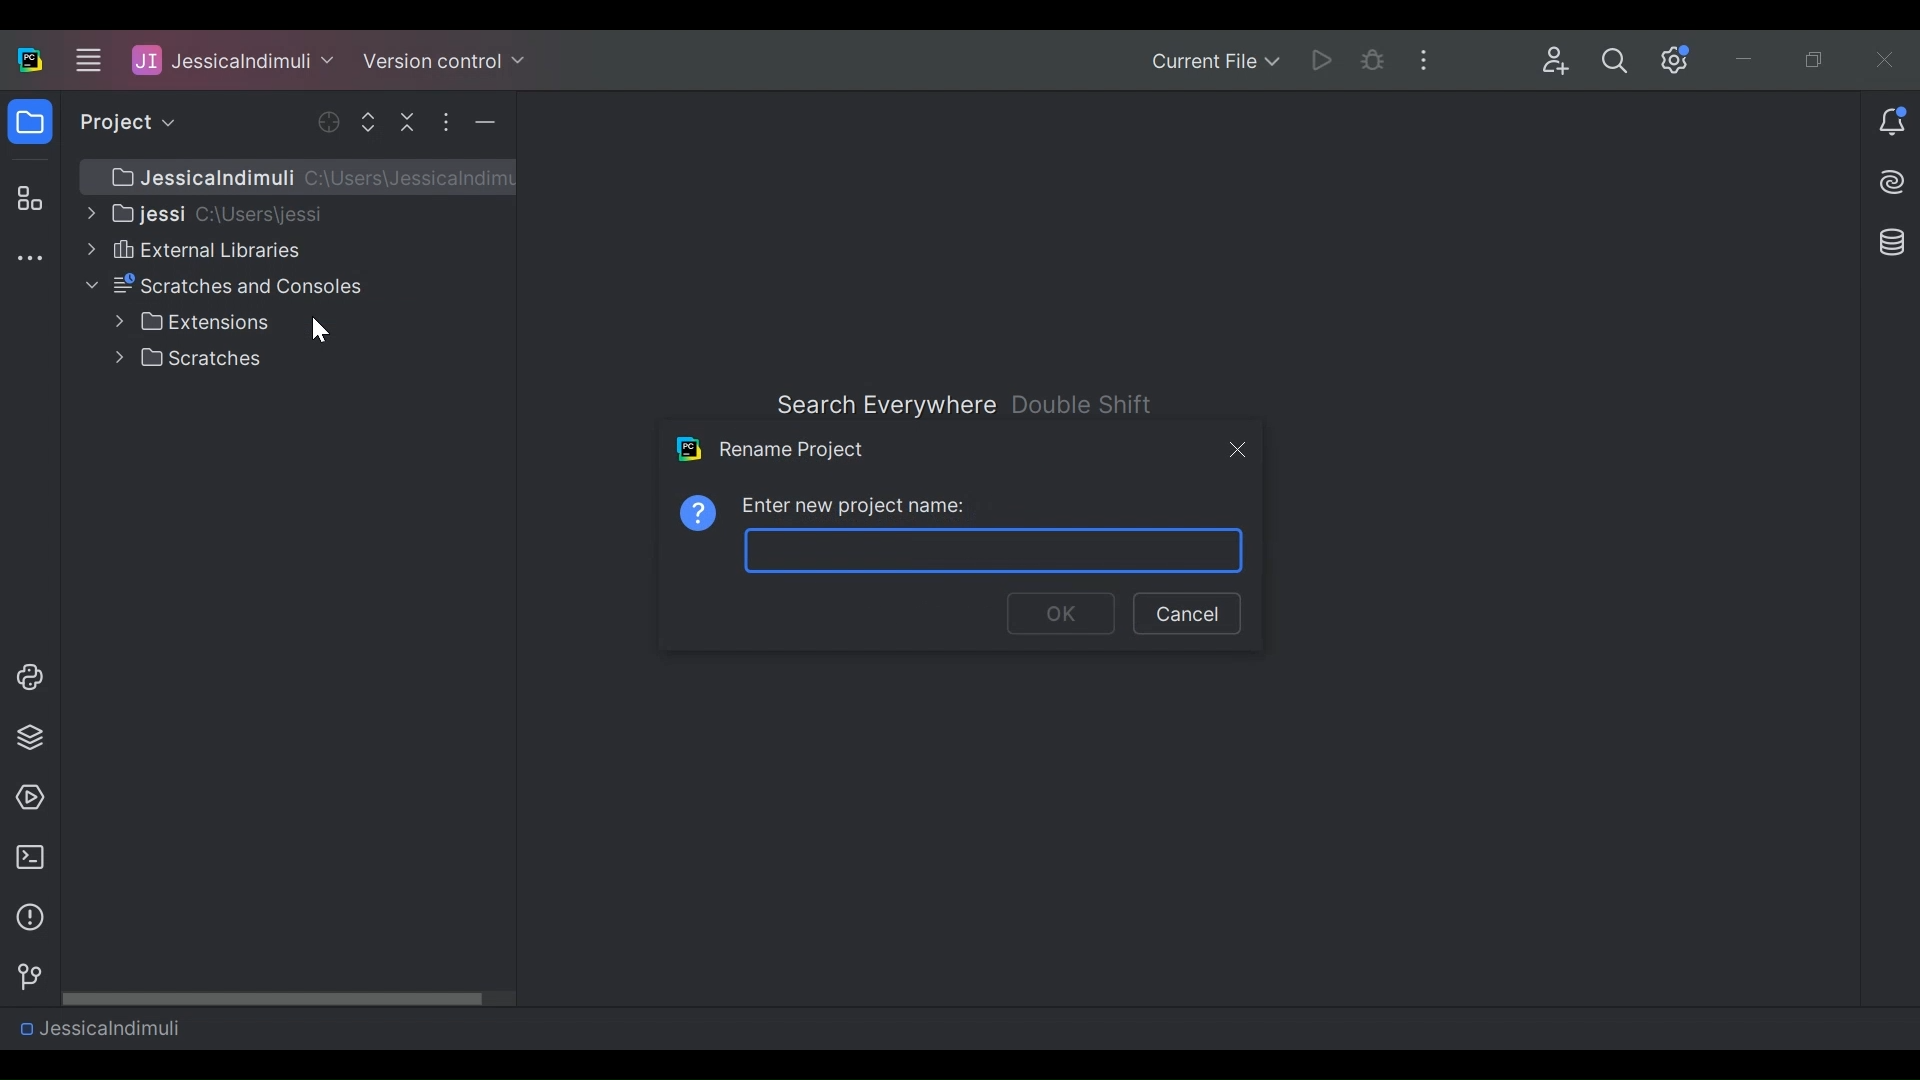 The image size is (1920, 1080). What do you see at coordinates (228, 286) in the screenshot?
I see `Scratches and Console File` at bounding box center [228, 286].